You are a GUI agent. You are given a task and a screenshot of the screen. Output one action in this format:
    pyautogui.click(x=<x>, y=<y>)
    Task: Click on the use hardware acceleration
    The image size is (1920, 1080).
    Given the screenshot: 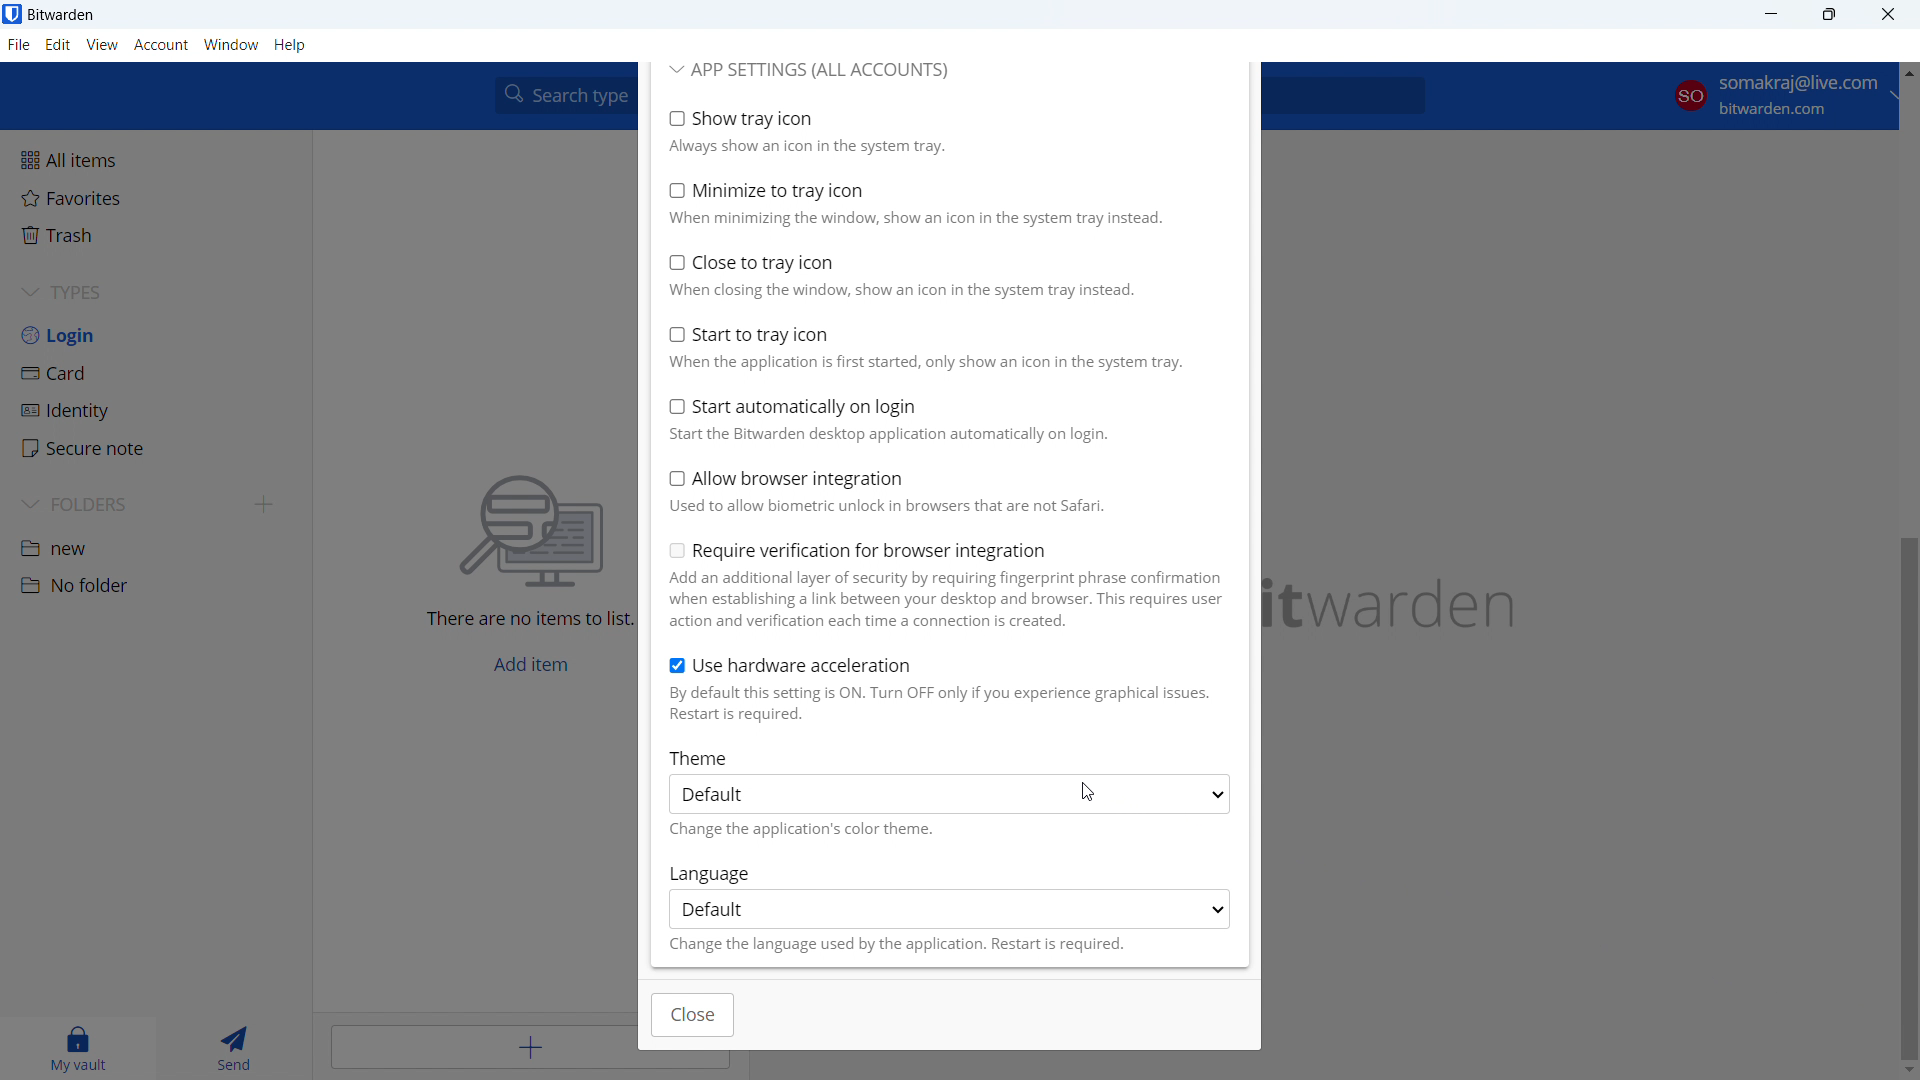 What is the action you would take?
    pyautogui.click(x=945, y=689)
    